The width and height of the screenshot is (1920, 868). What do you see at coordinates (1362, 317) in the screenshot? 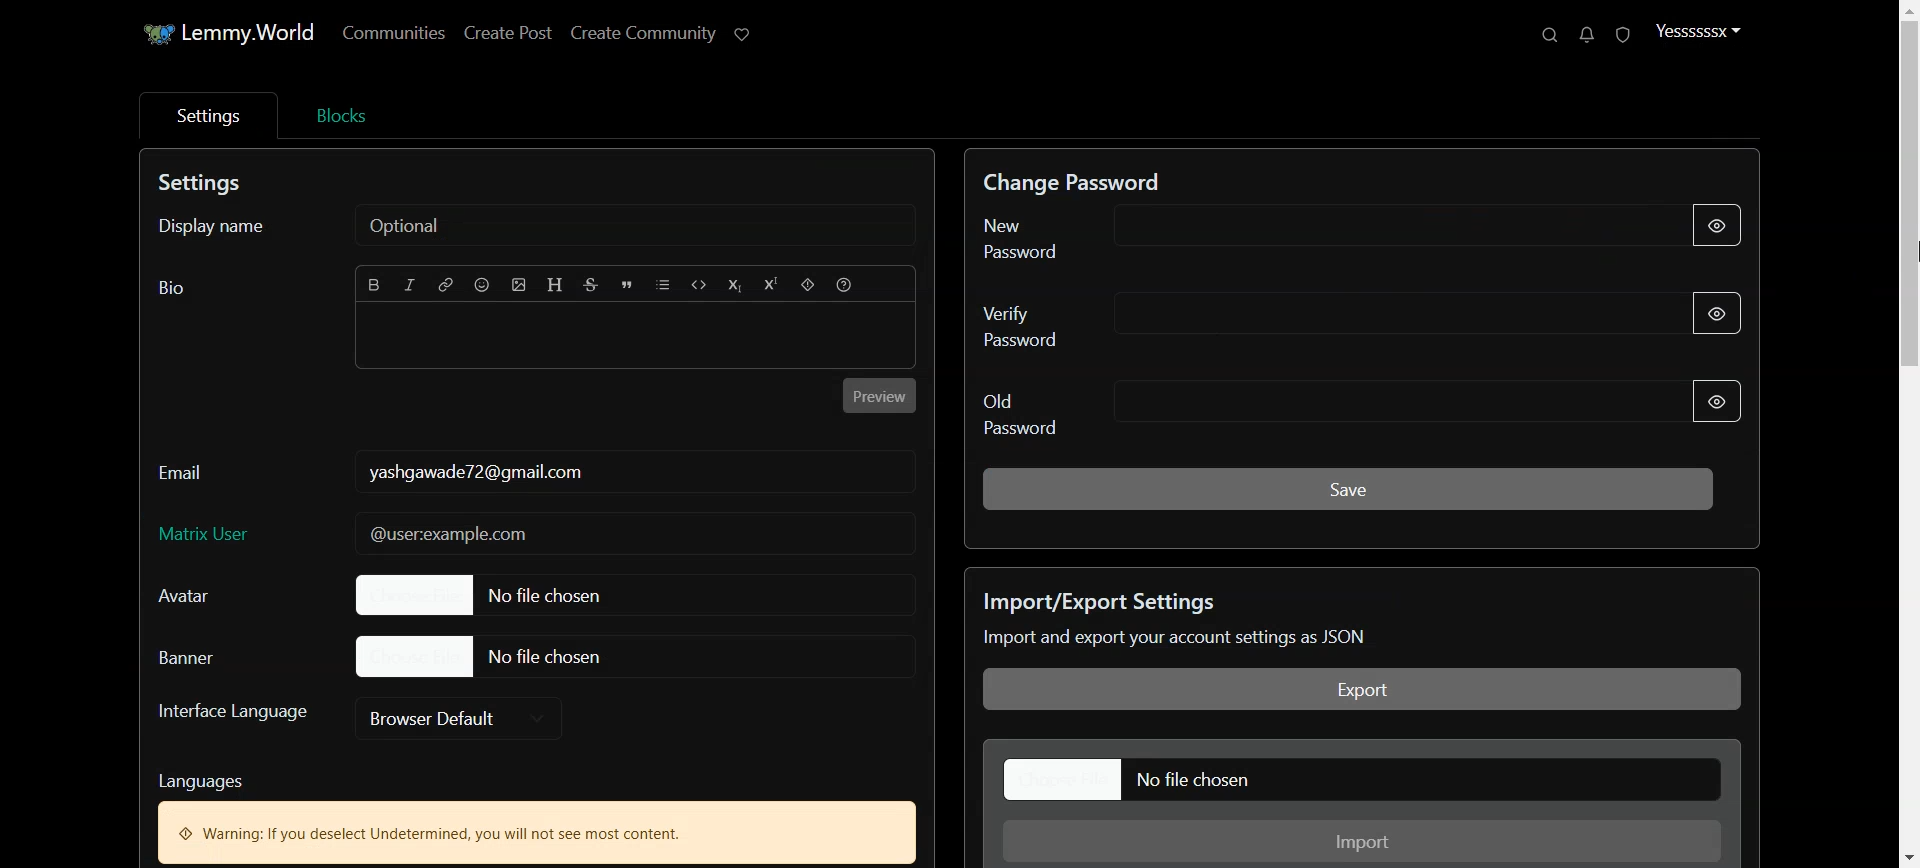
I see `Verify password` at bounding box center [1362, 317].